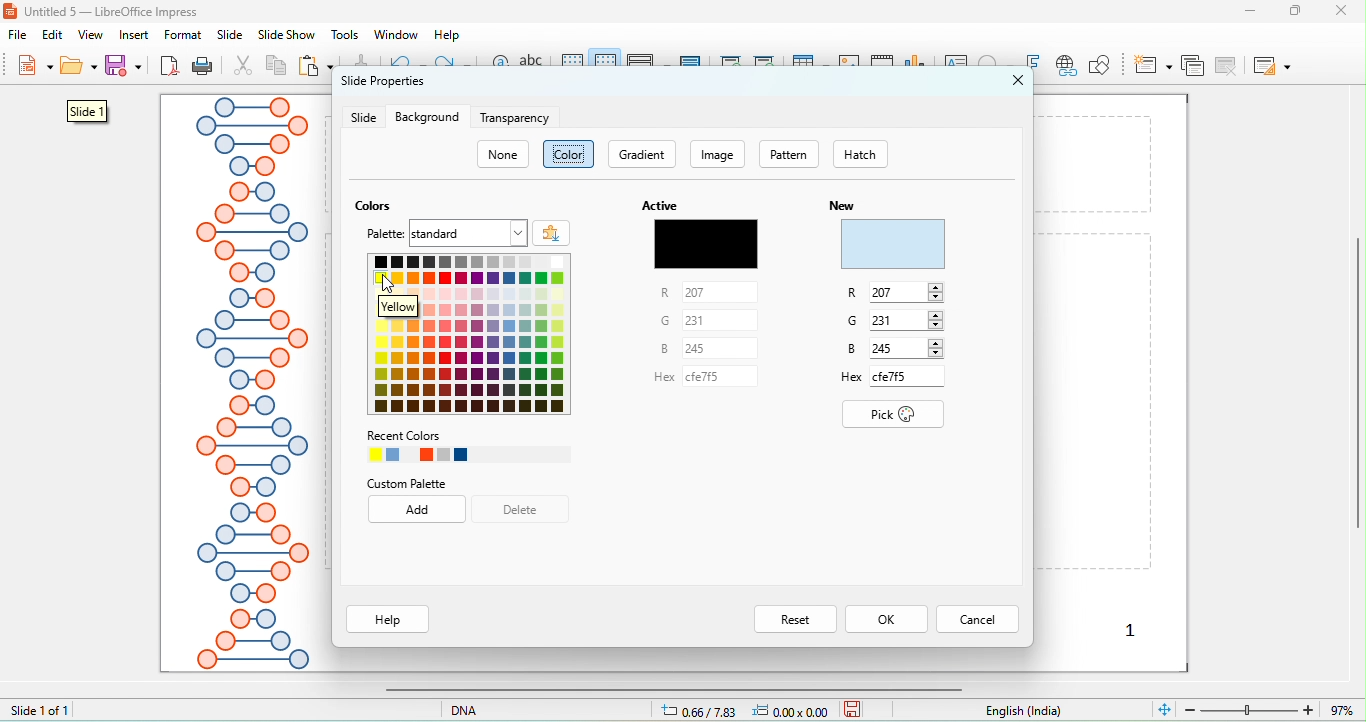 The width and height of the screenshot is (1366, 722). What do you see at coordinates (87, 111) in the screenshot?
I see `slide 1` at bounding box center [87, 111].